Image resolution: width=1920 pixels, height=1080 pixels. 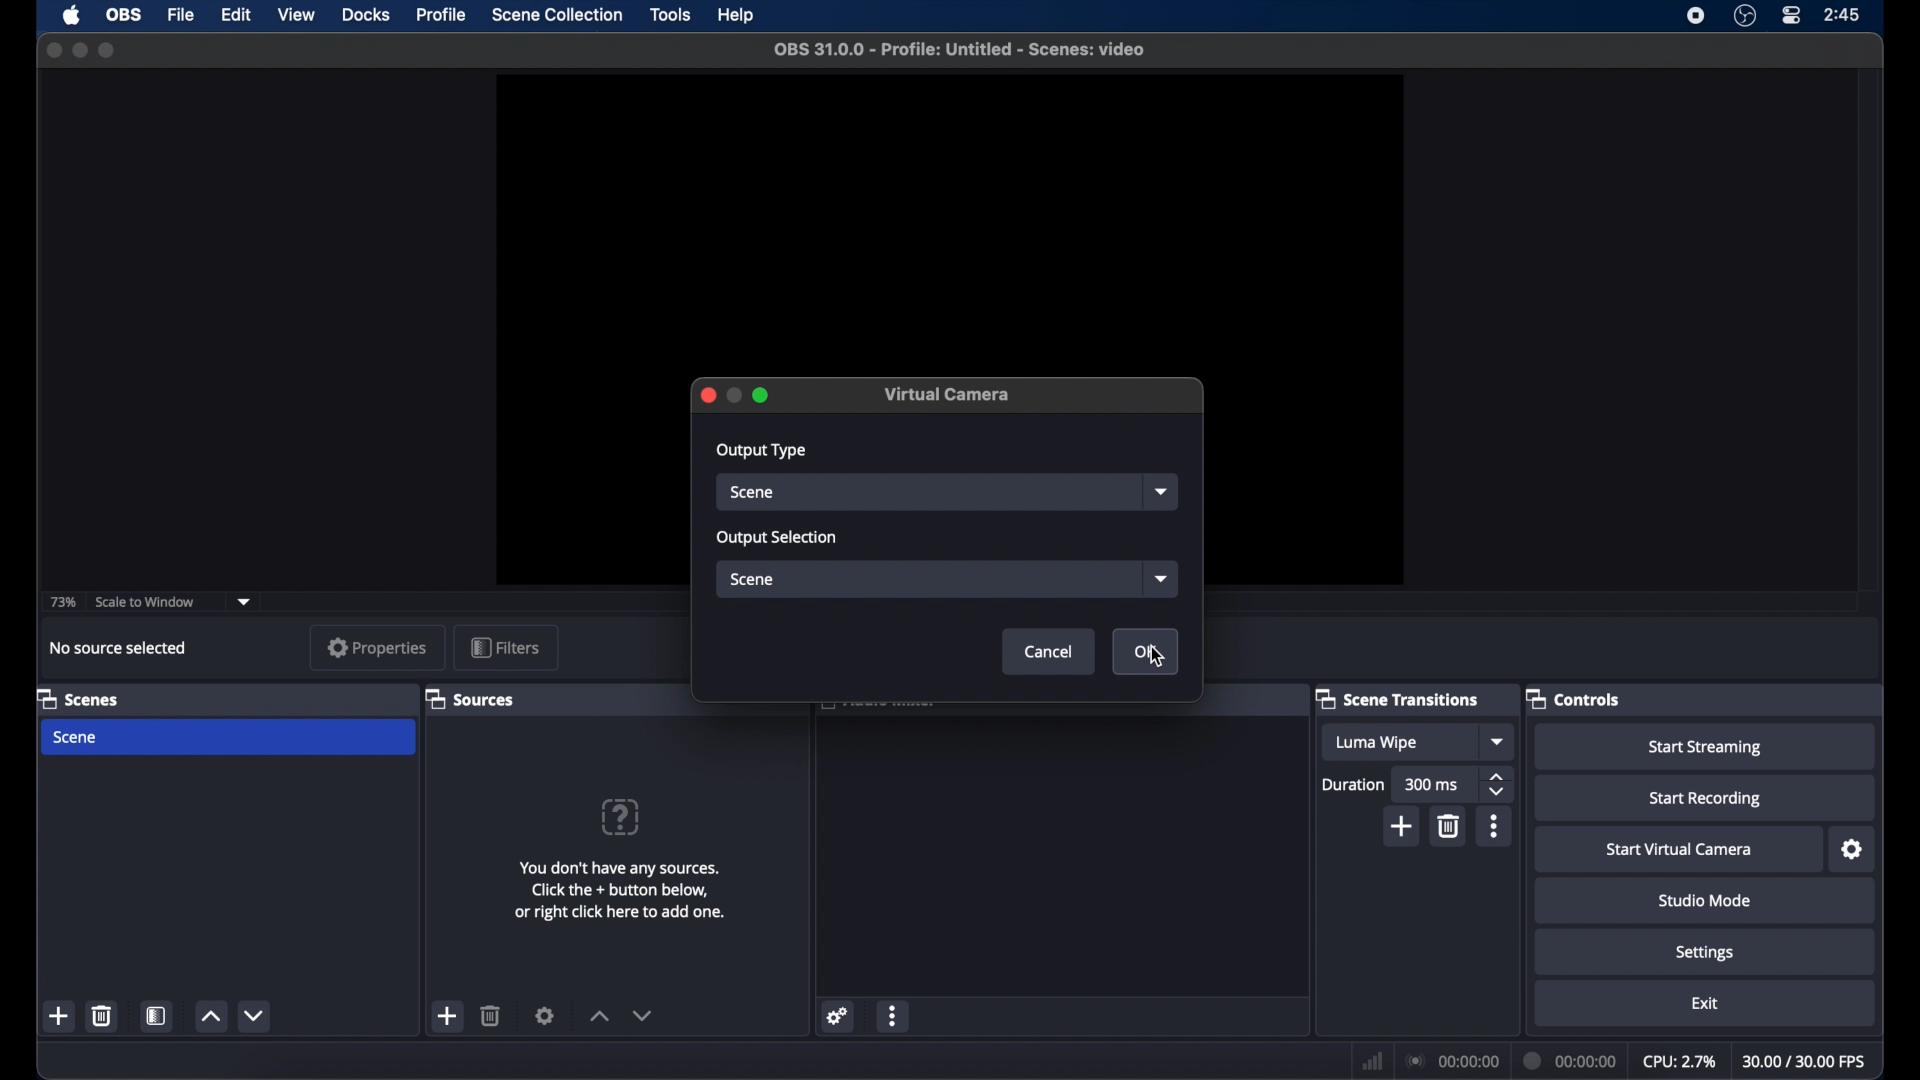 I want to click on luma wipe, so click(x=1396, y=742).